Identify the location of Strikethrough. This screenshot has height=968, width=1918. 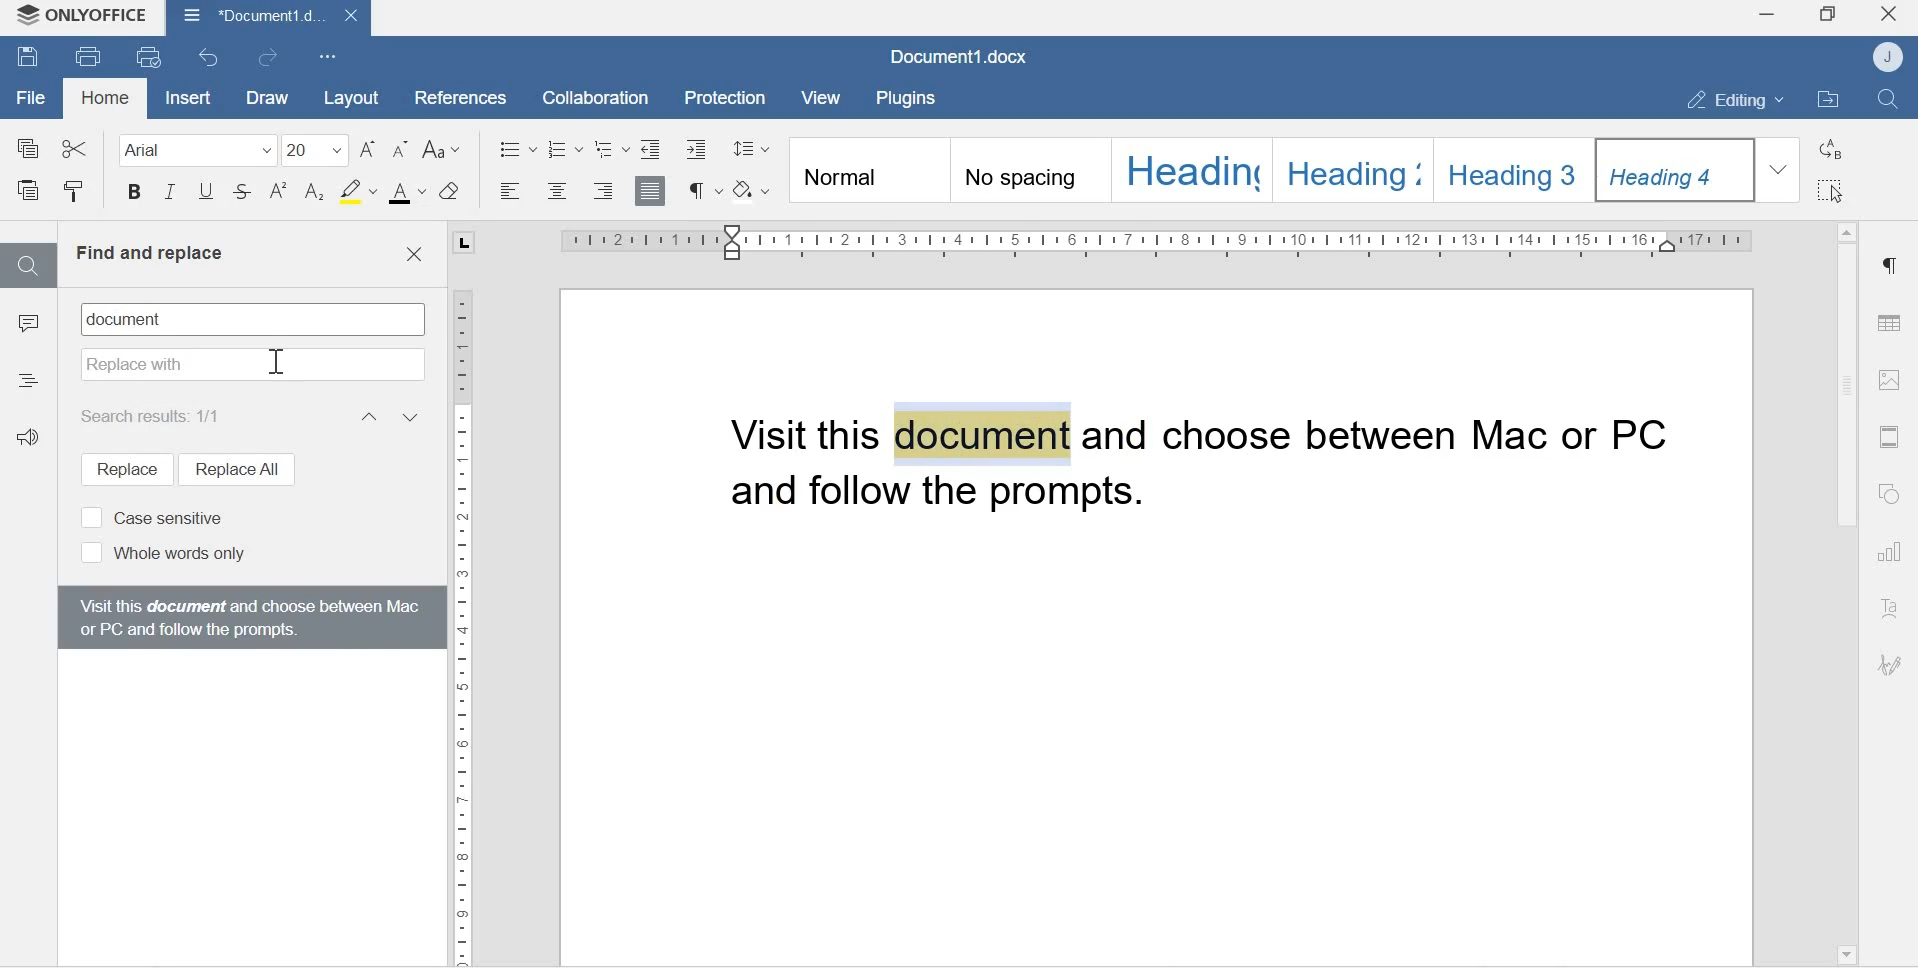
(243, 194).